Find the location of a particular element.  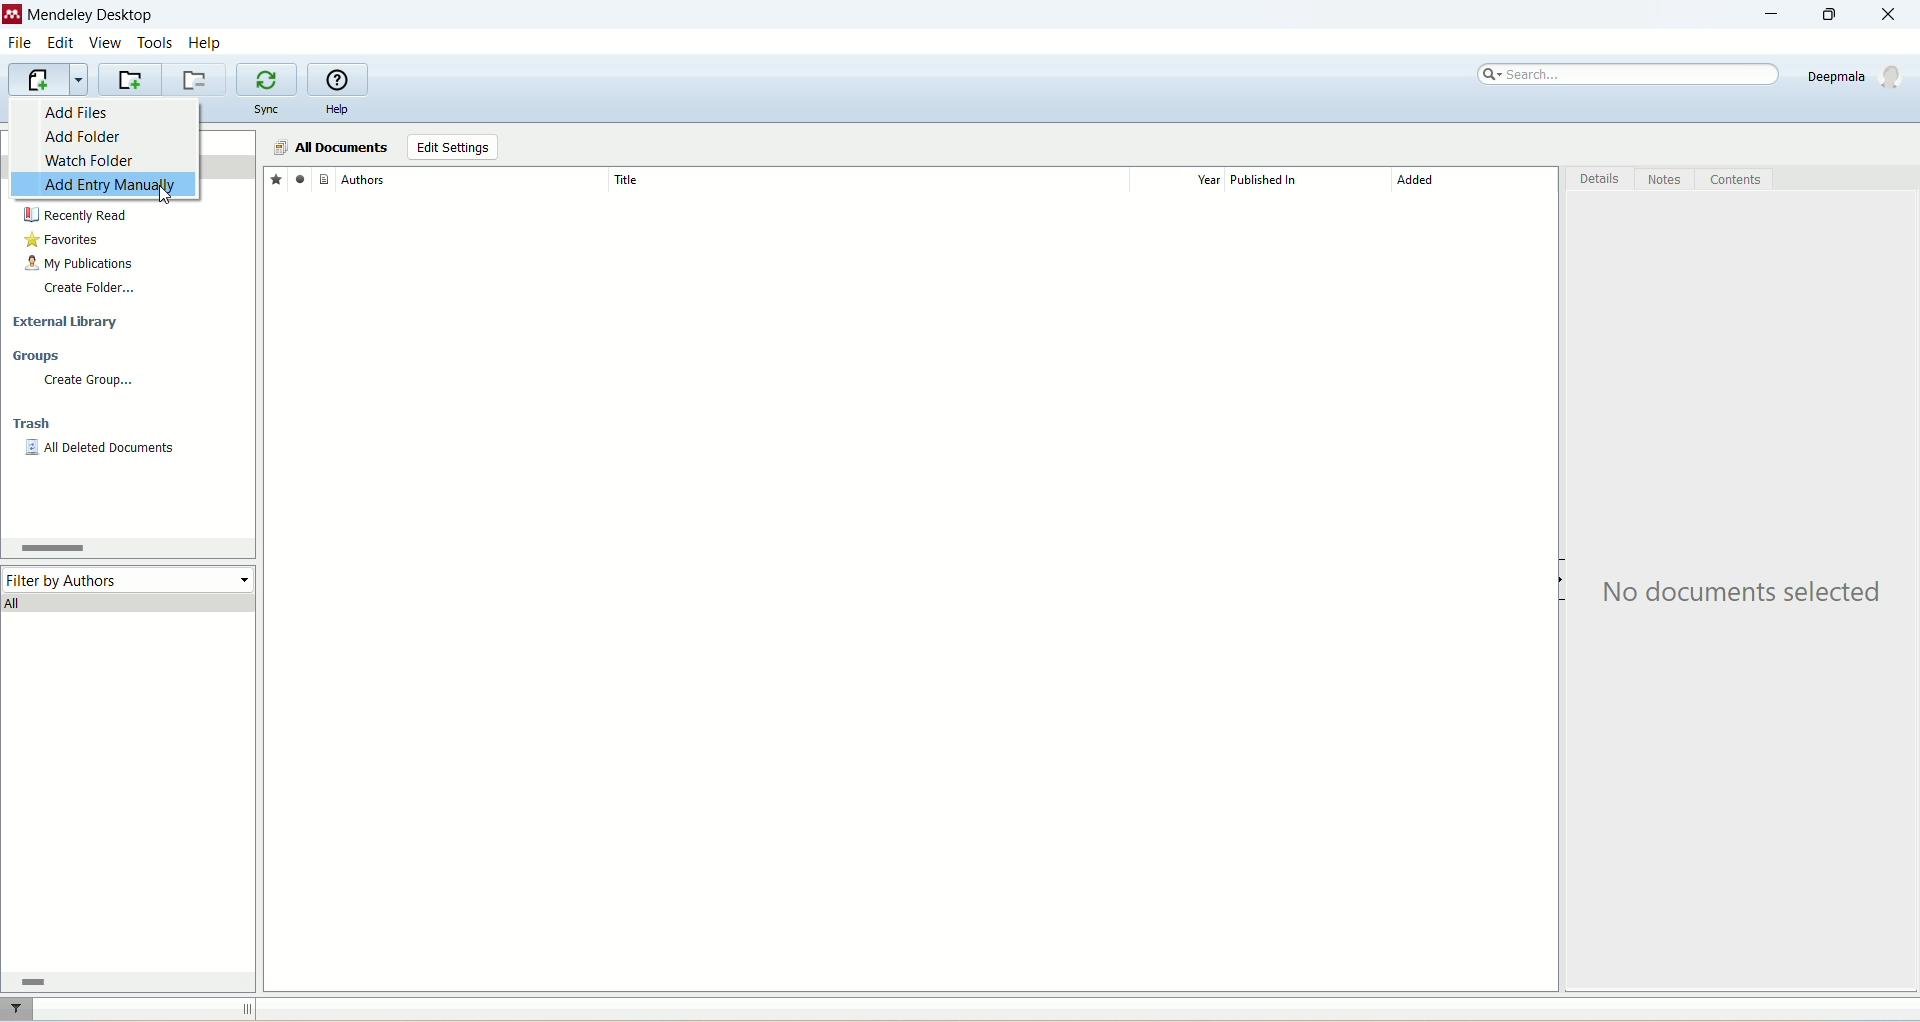

Add entry manually is located at coordinates (87, 186).